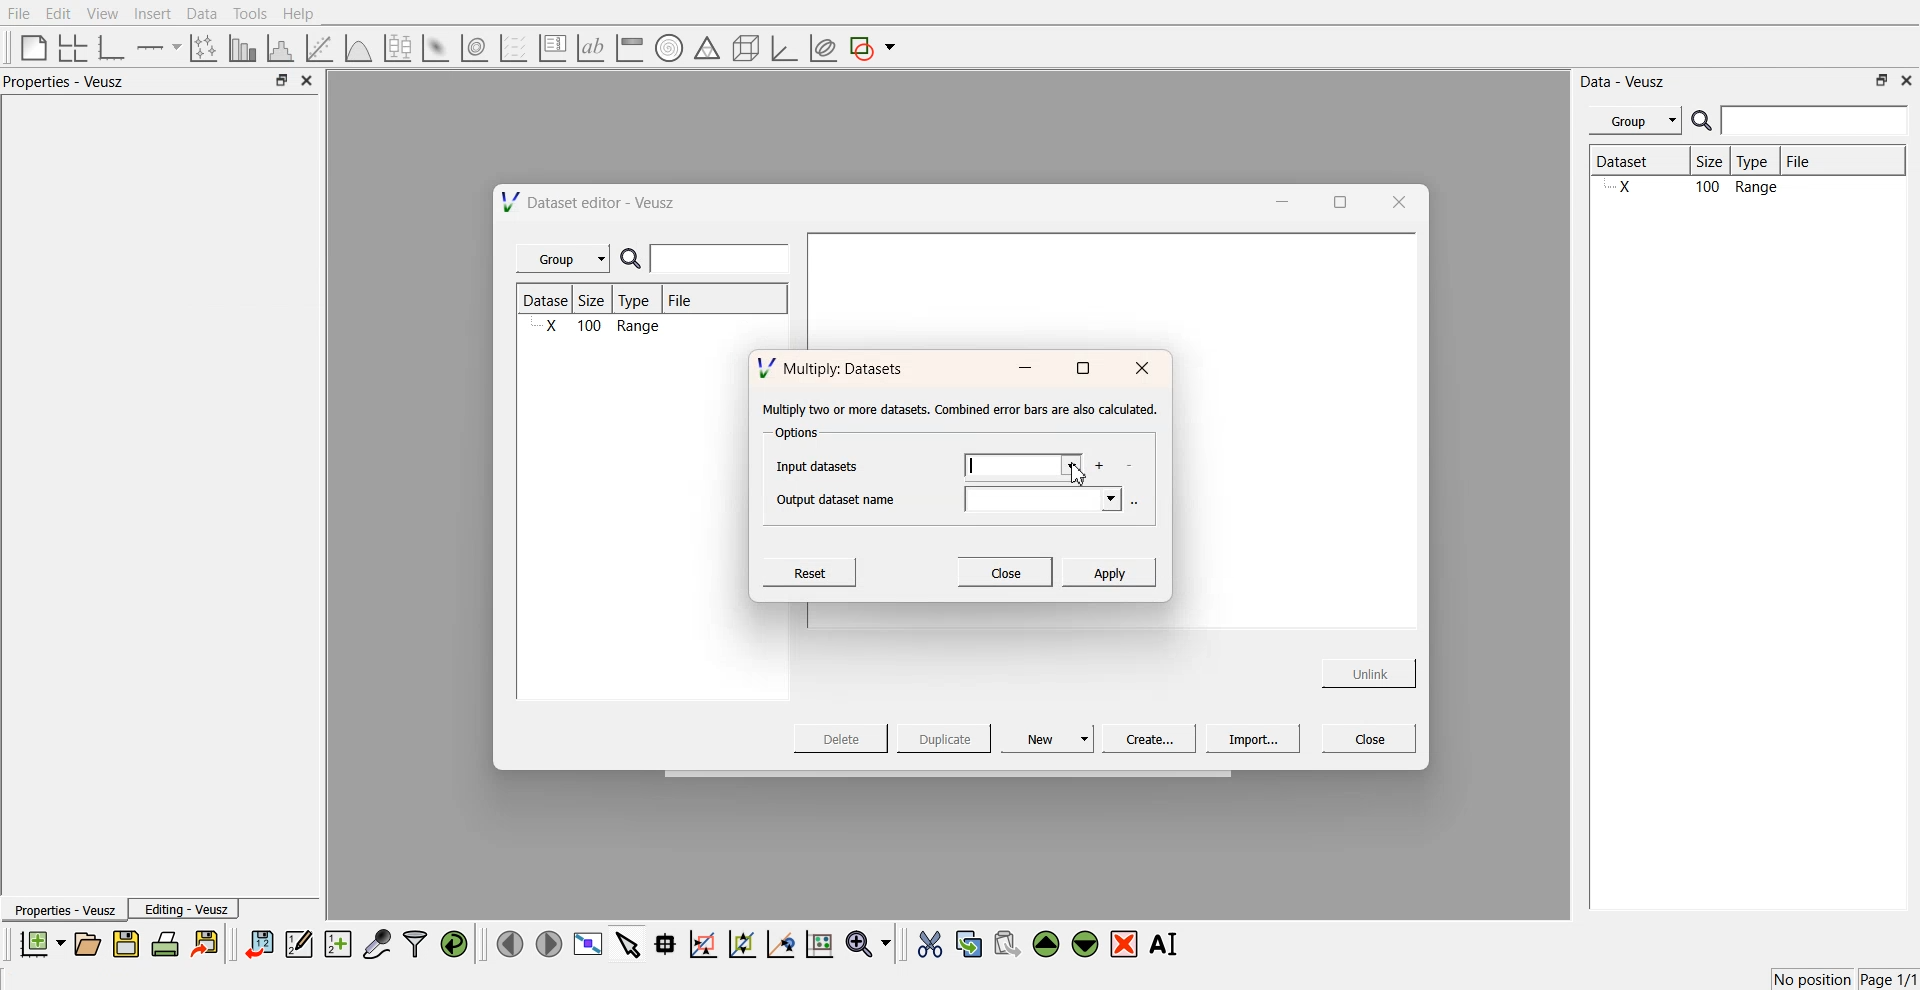 This screenshot has width=1920, height=990. Describe the element at coordinates (59, 13) in the screenshot. I see `Edit` at that location.